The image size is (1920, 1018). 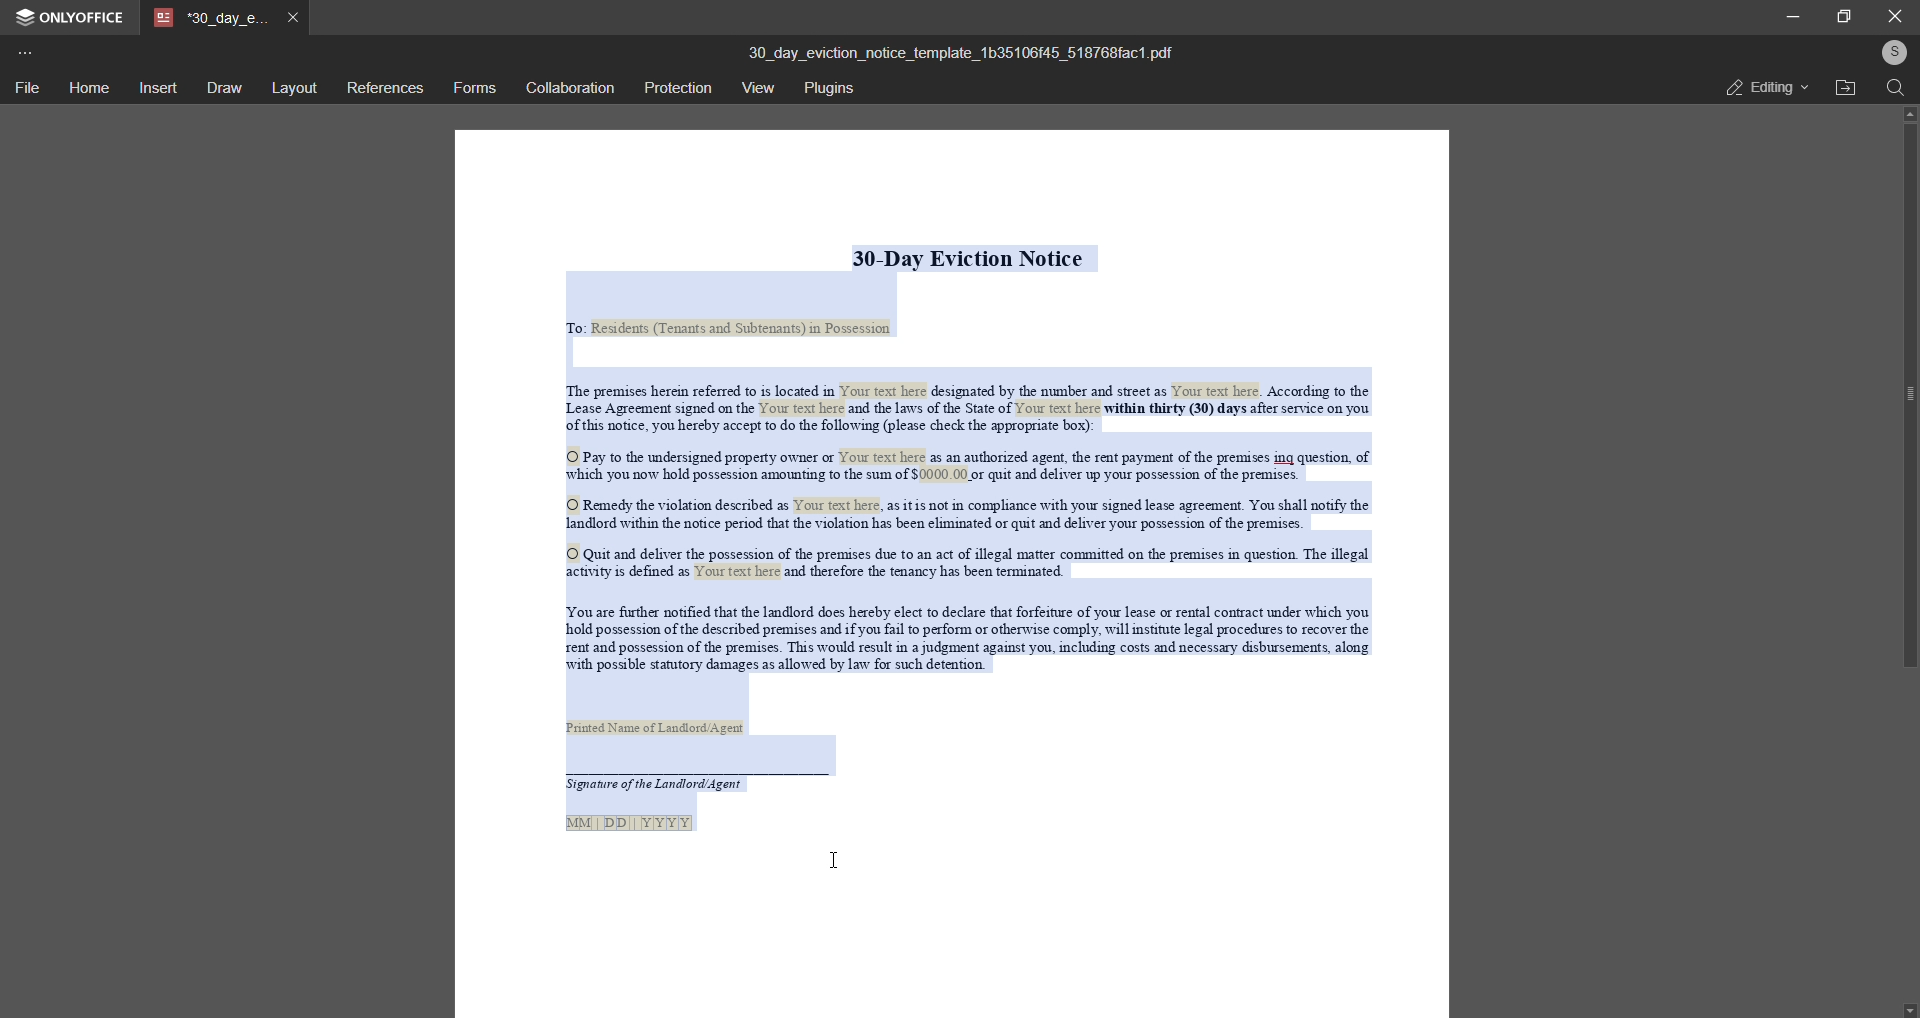 I want to click on protection, so click(x=677, y=86).